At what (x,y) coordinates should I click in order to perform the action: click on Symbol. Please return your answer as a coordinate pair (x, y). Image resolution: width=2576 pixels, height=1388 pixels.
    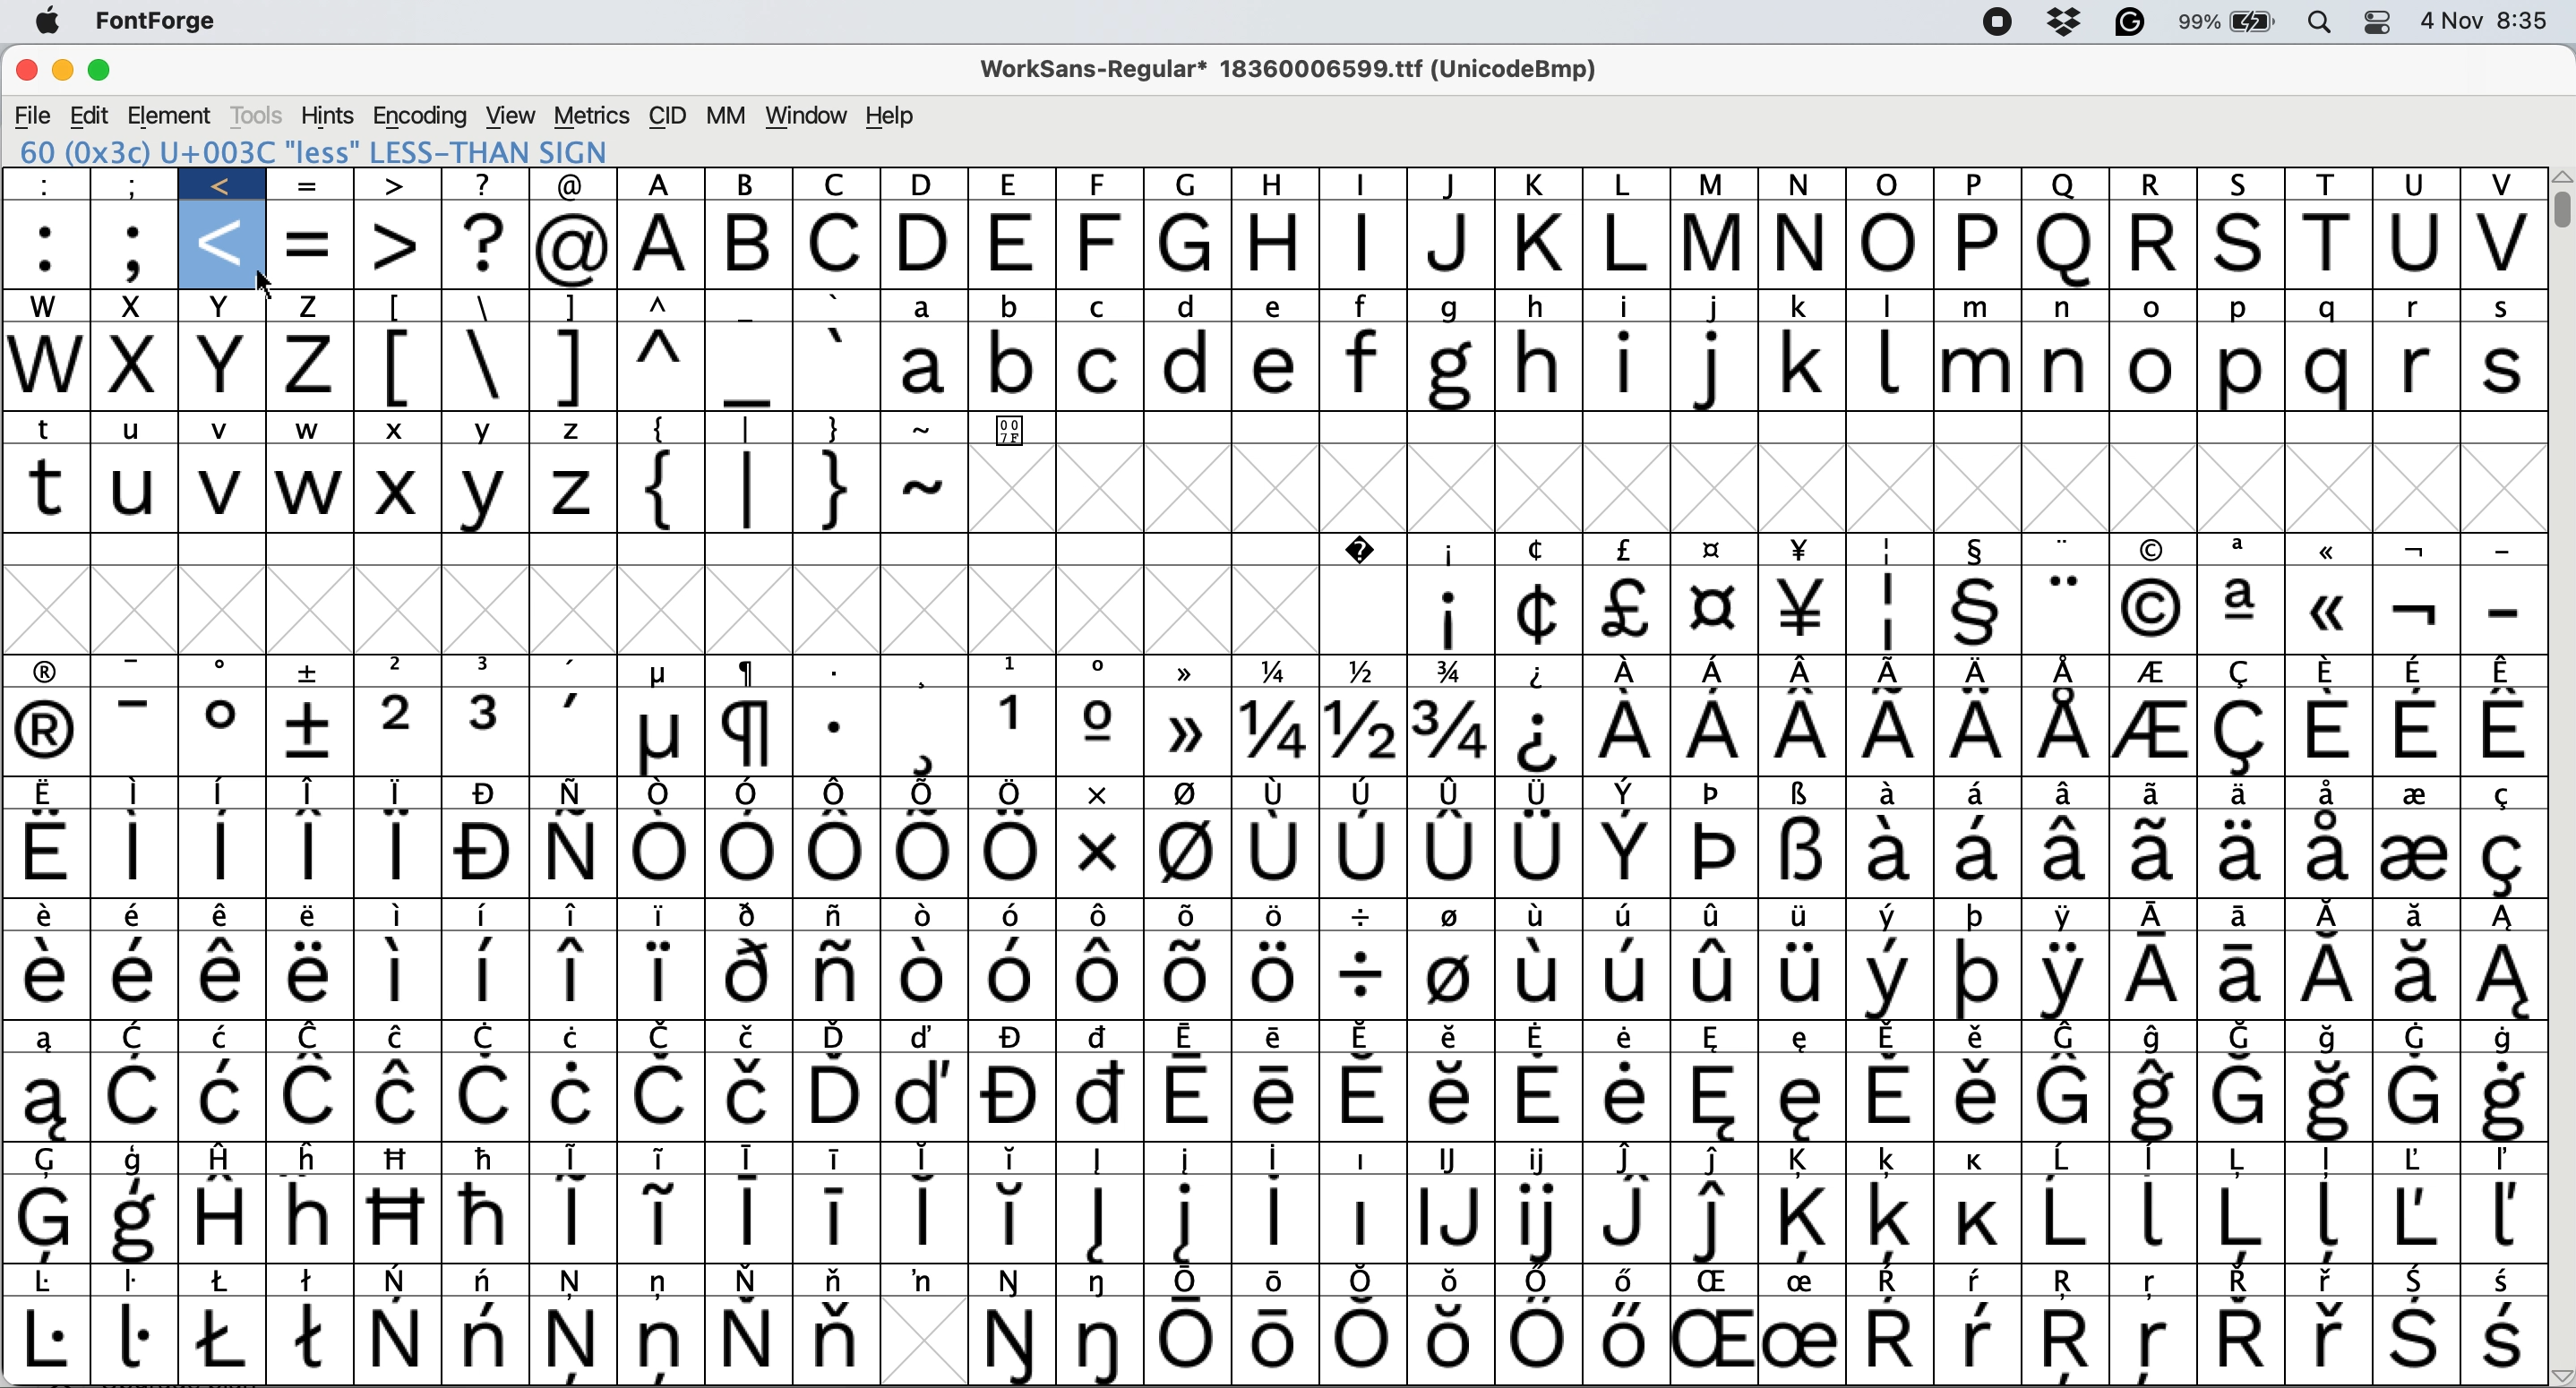
    Looking at the image, I should click on (50, 1219).